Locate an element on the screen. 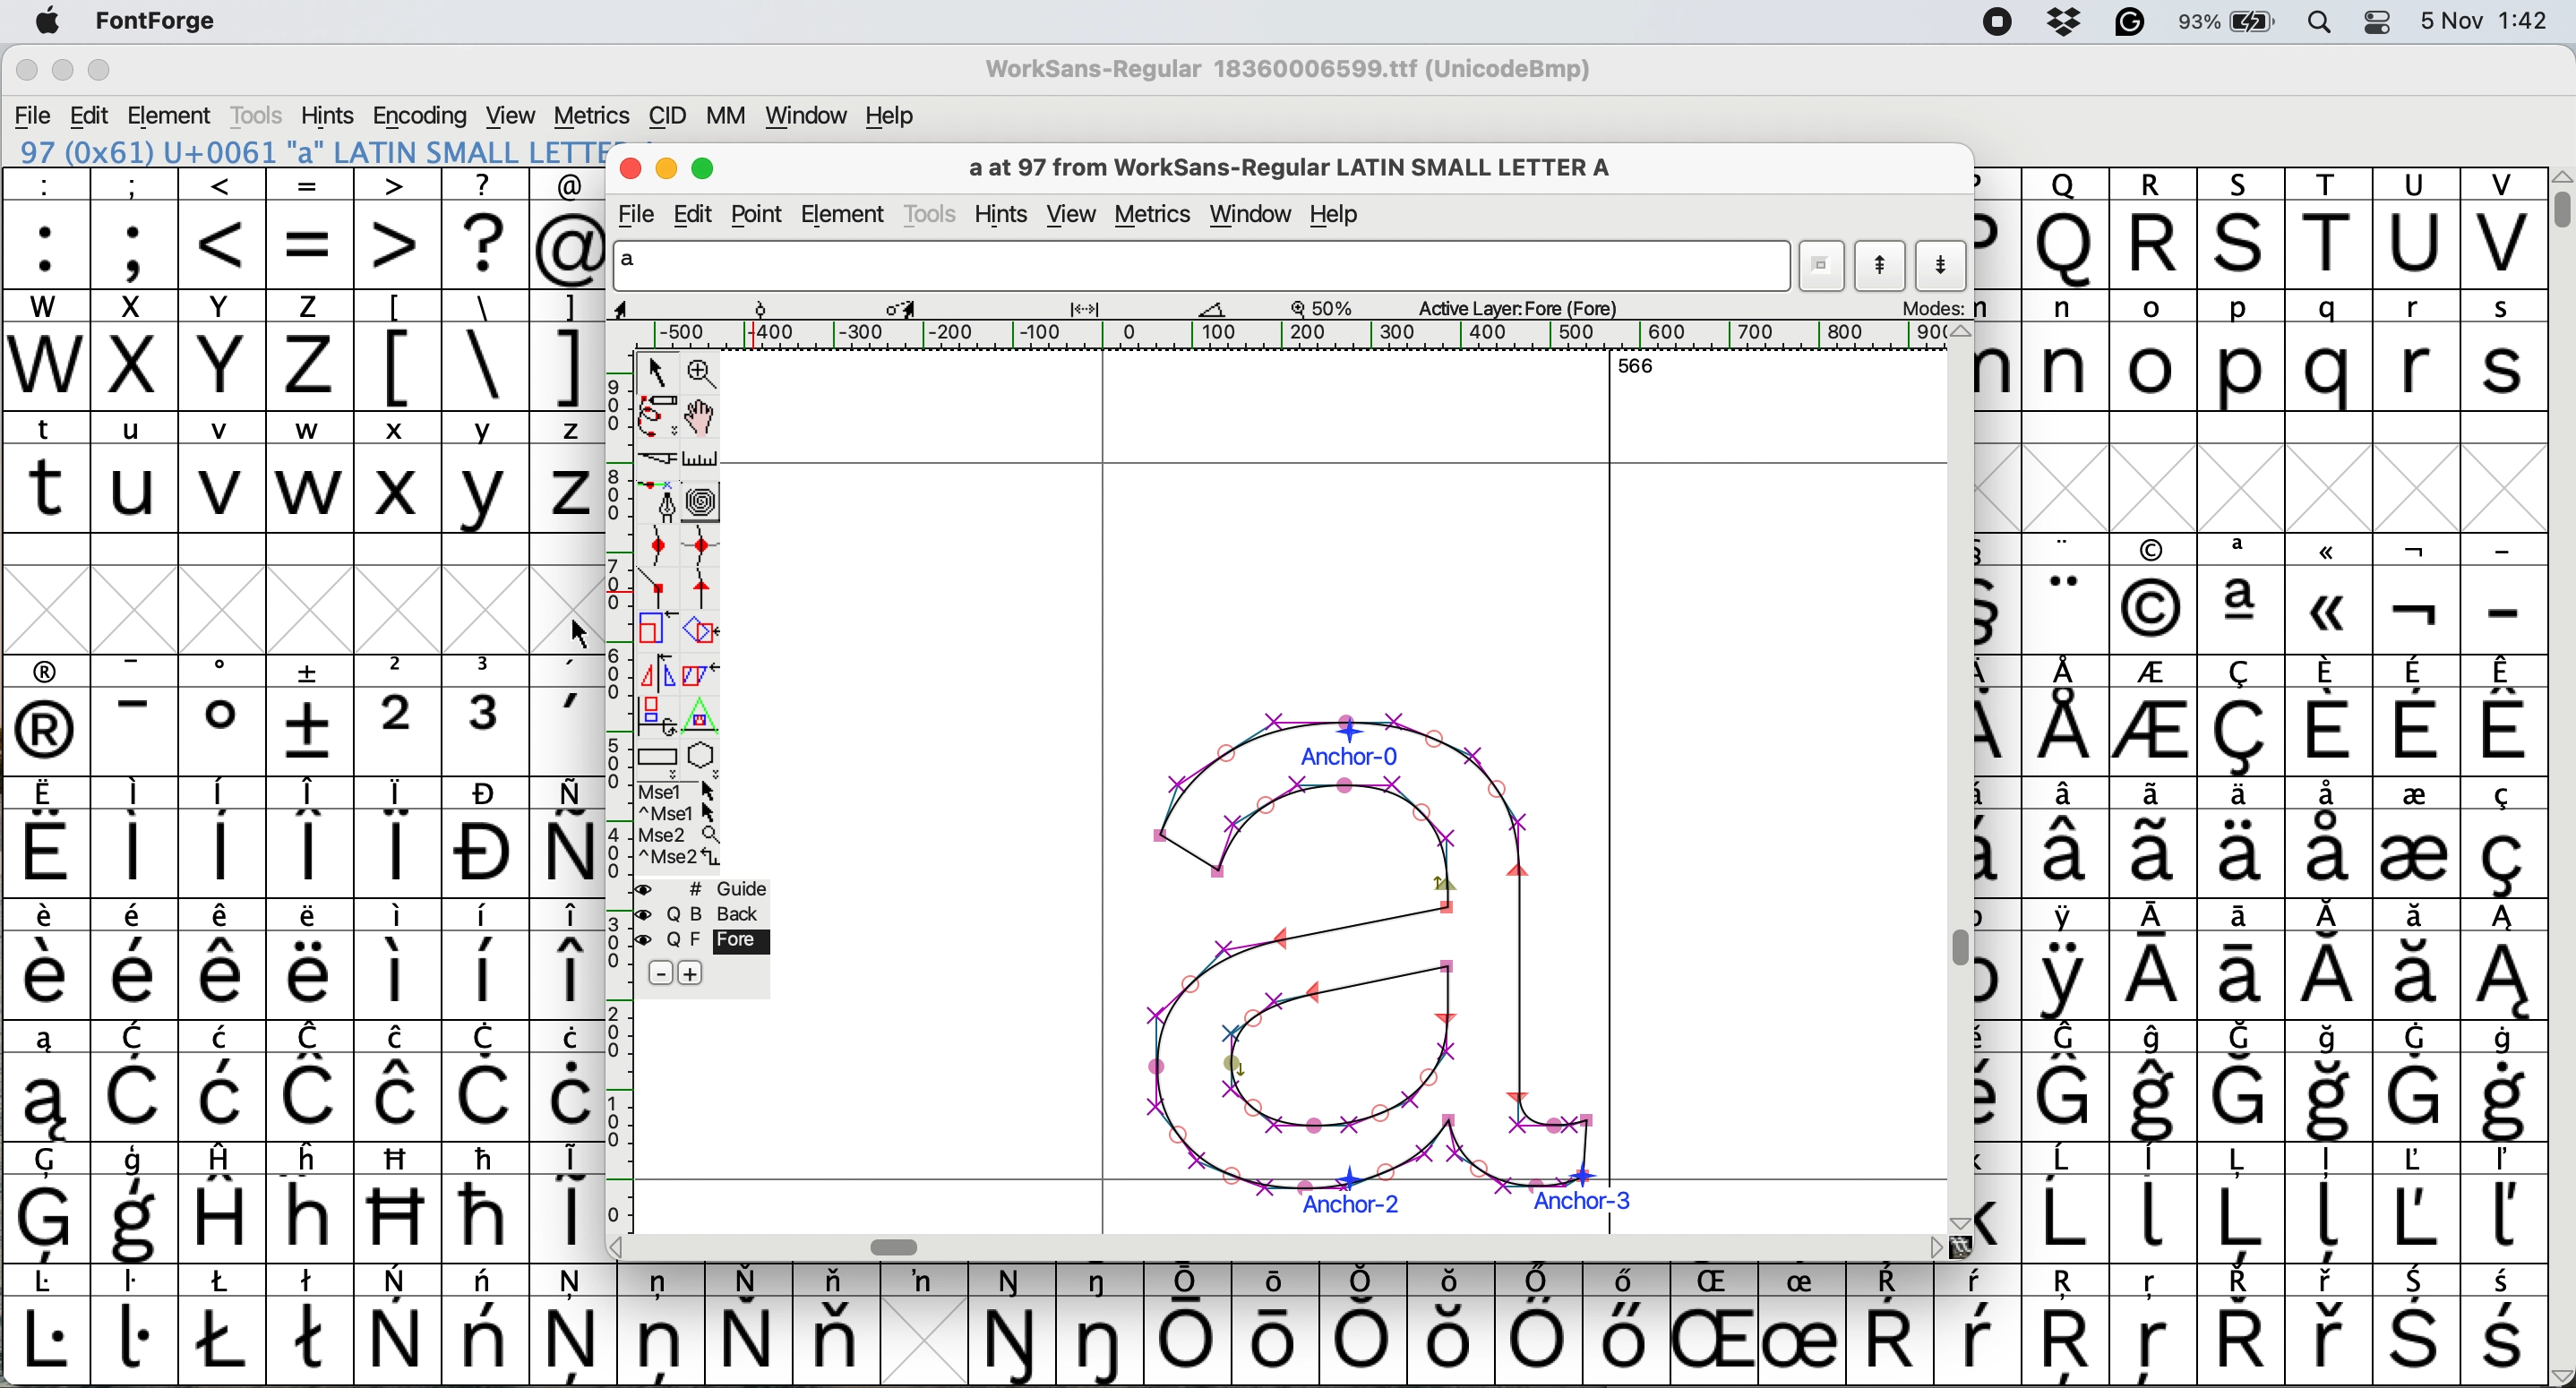  maximise is located at coordinates (100, 75).